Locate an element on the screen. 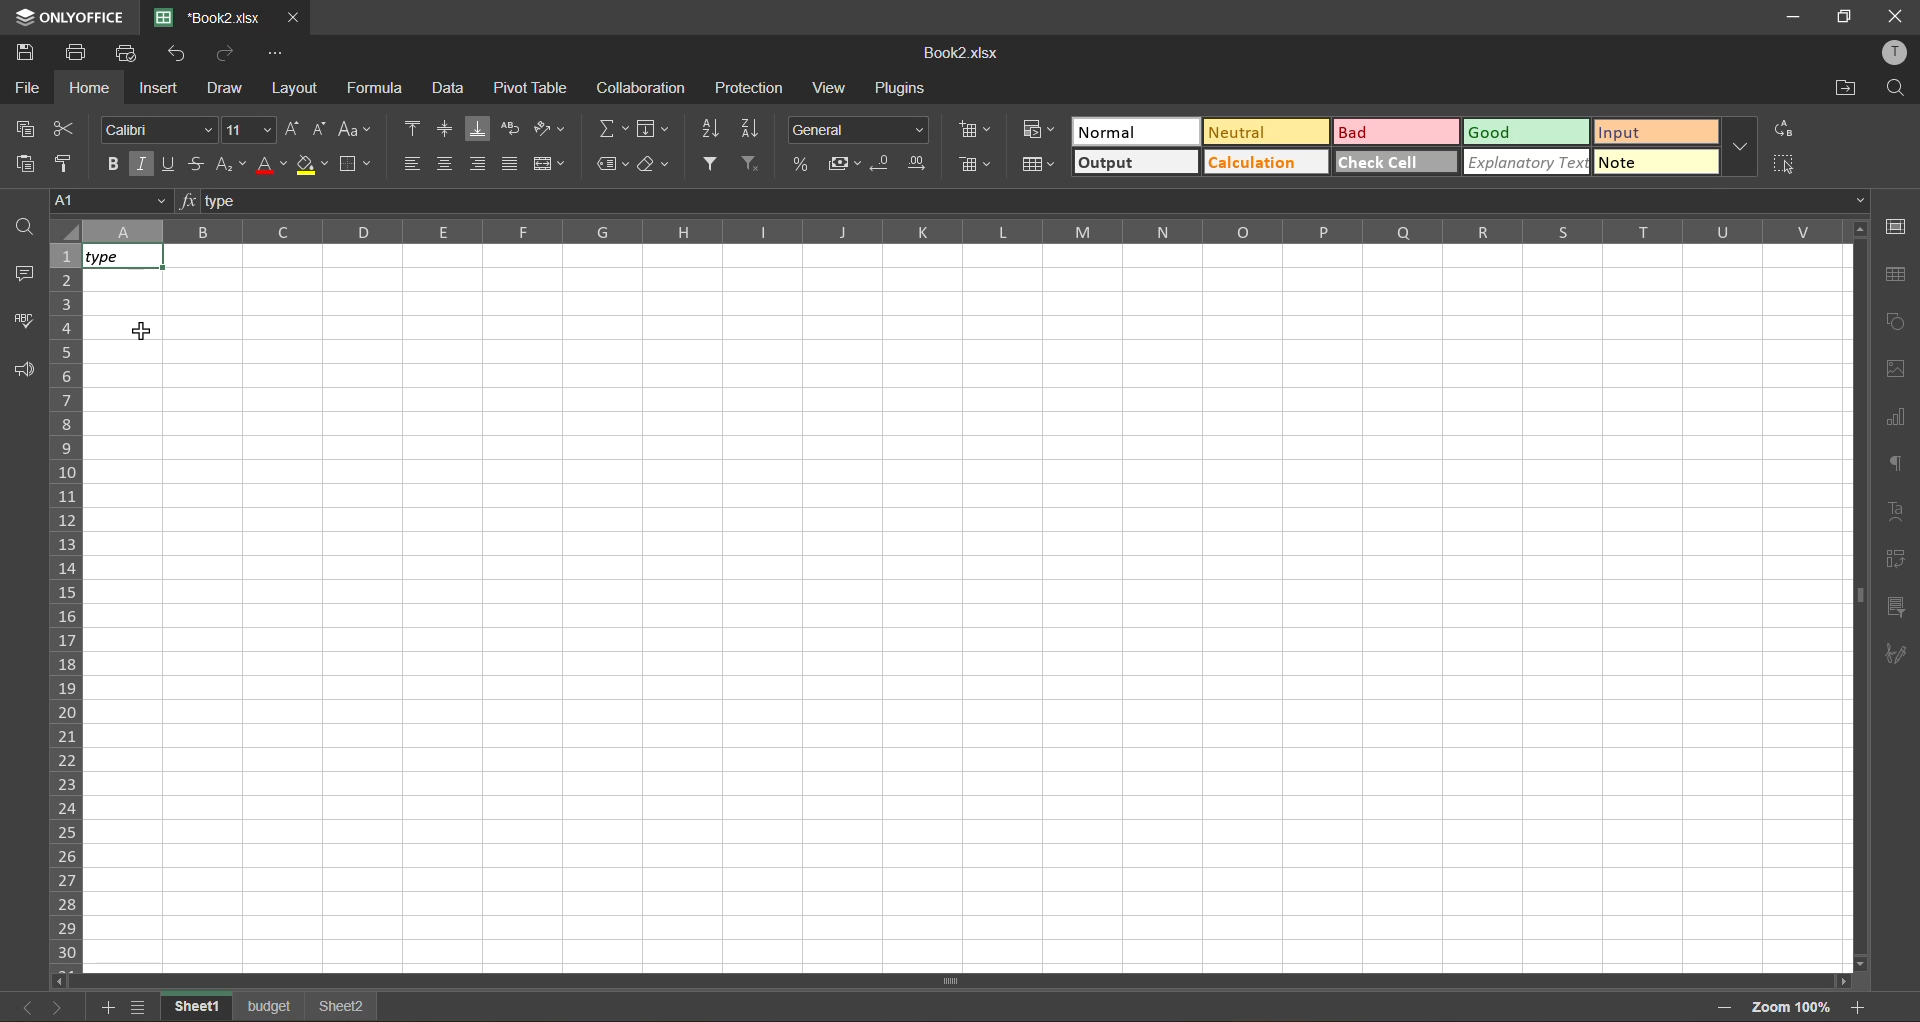 The image size is (1920, 1022). column names is located at coordinates (964, 231).